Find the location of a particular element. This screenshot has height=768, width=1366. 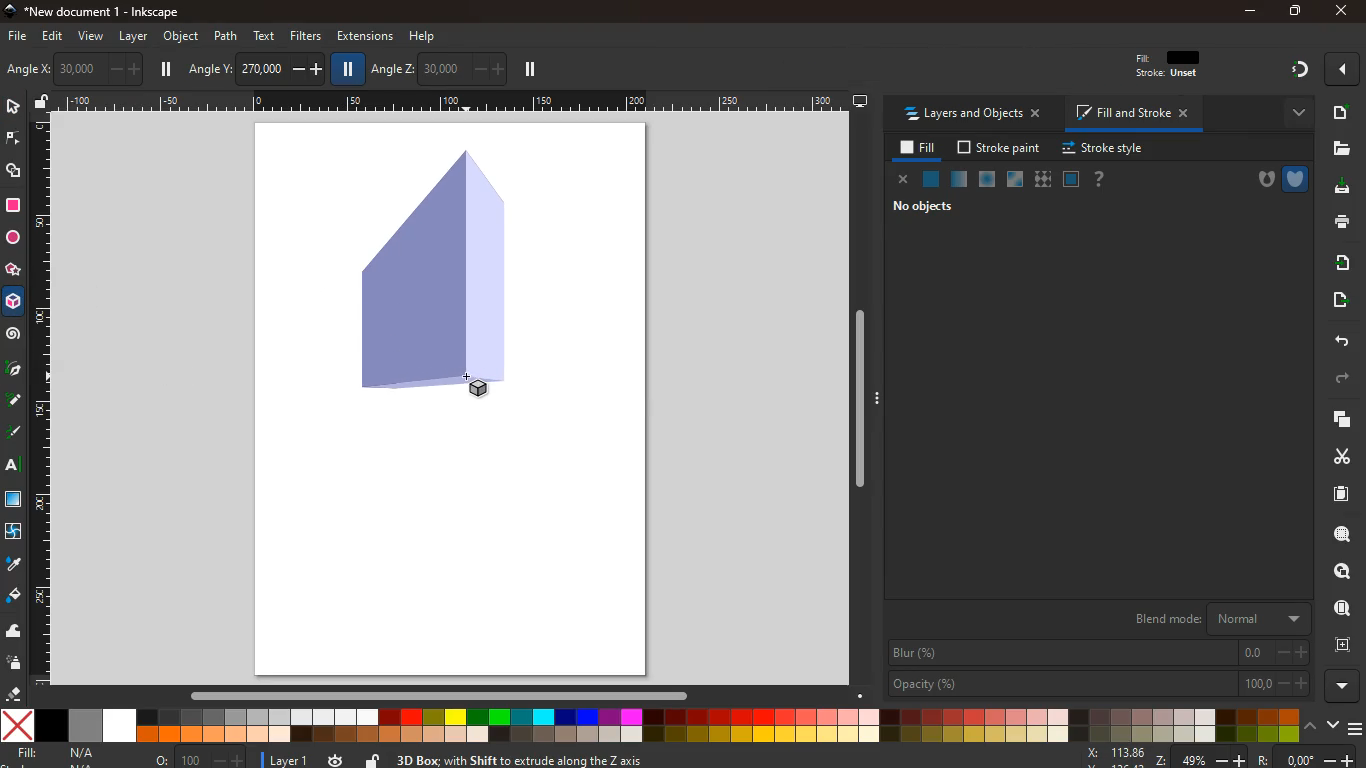

layer is located at coordinates (285, 758).